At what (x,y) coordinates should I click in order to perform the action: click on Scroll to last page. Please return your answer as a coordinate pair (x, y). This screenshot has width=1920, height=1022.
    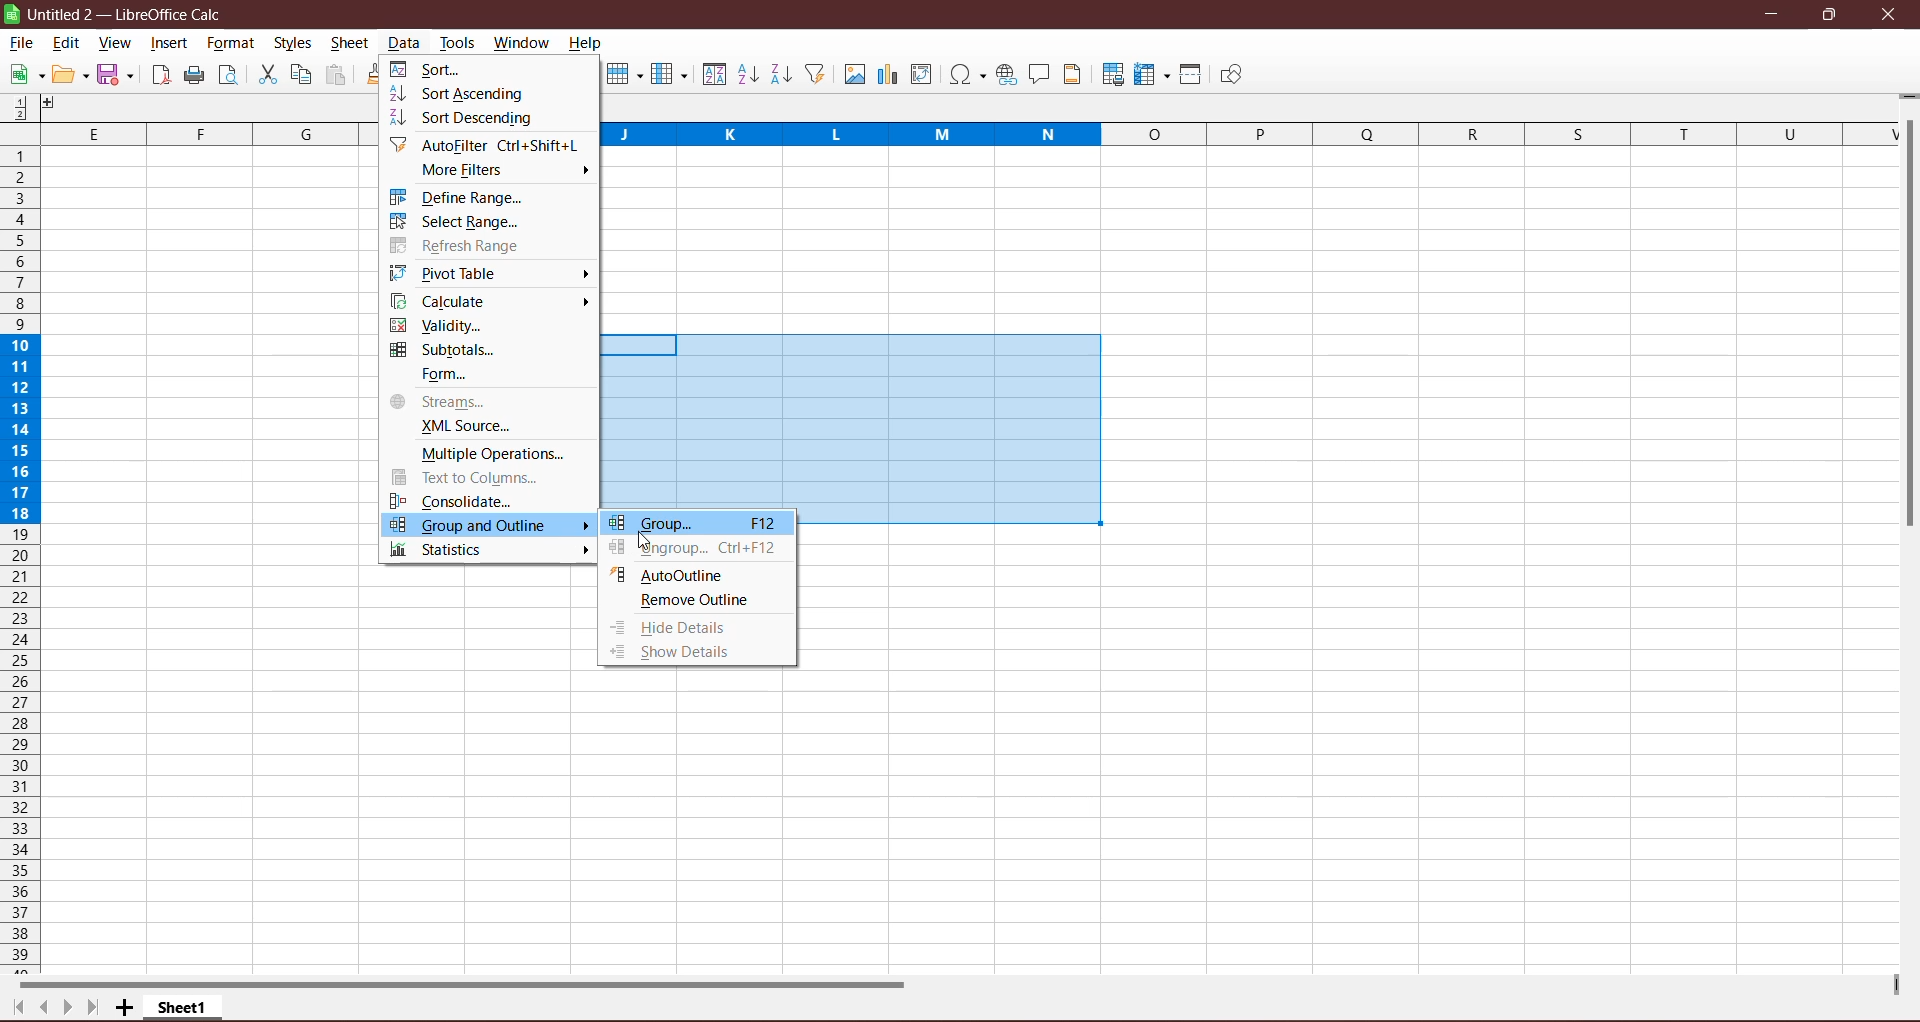
    Looking at the image, I should click on (91, 1009).